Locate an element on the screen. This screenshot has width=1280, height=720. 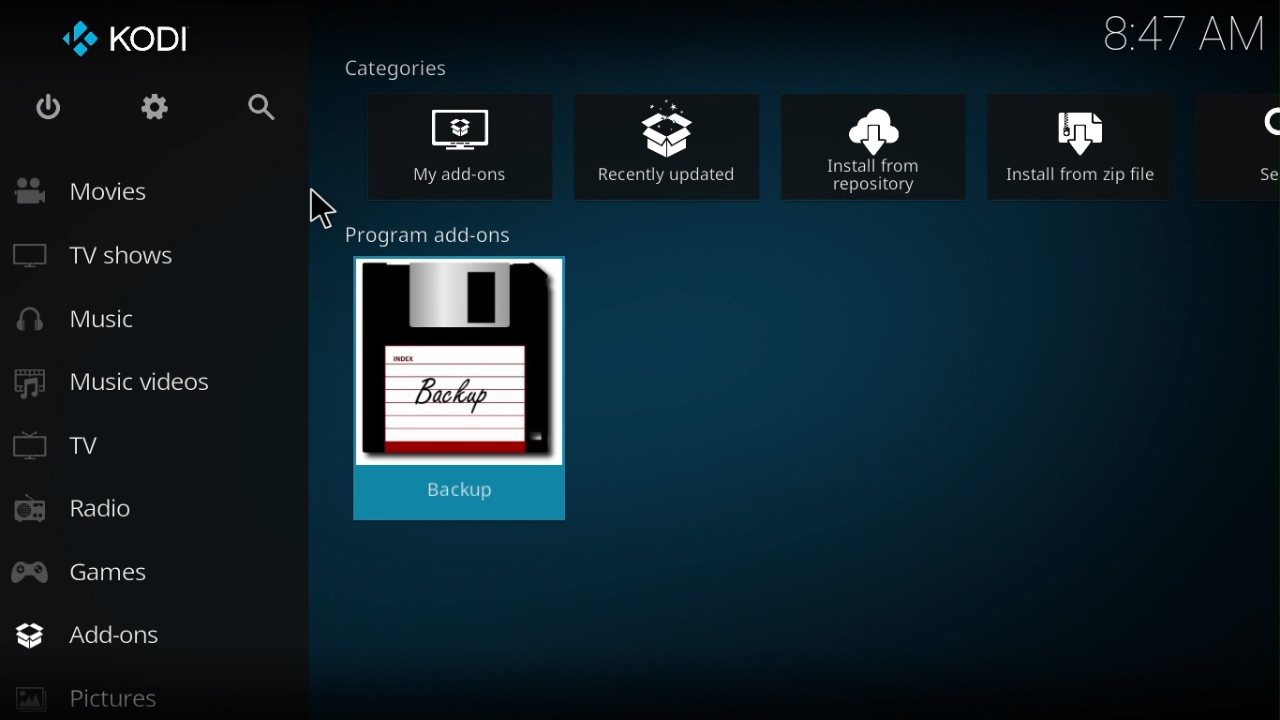
cursor is located at coordinates (320, 209).